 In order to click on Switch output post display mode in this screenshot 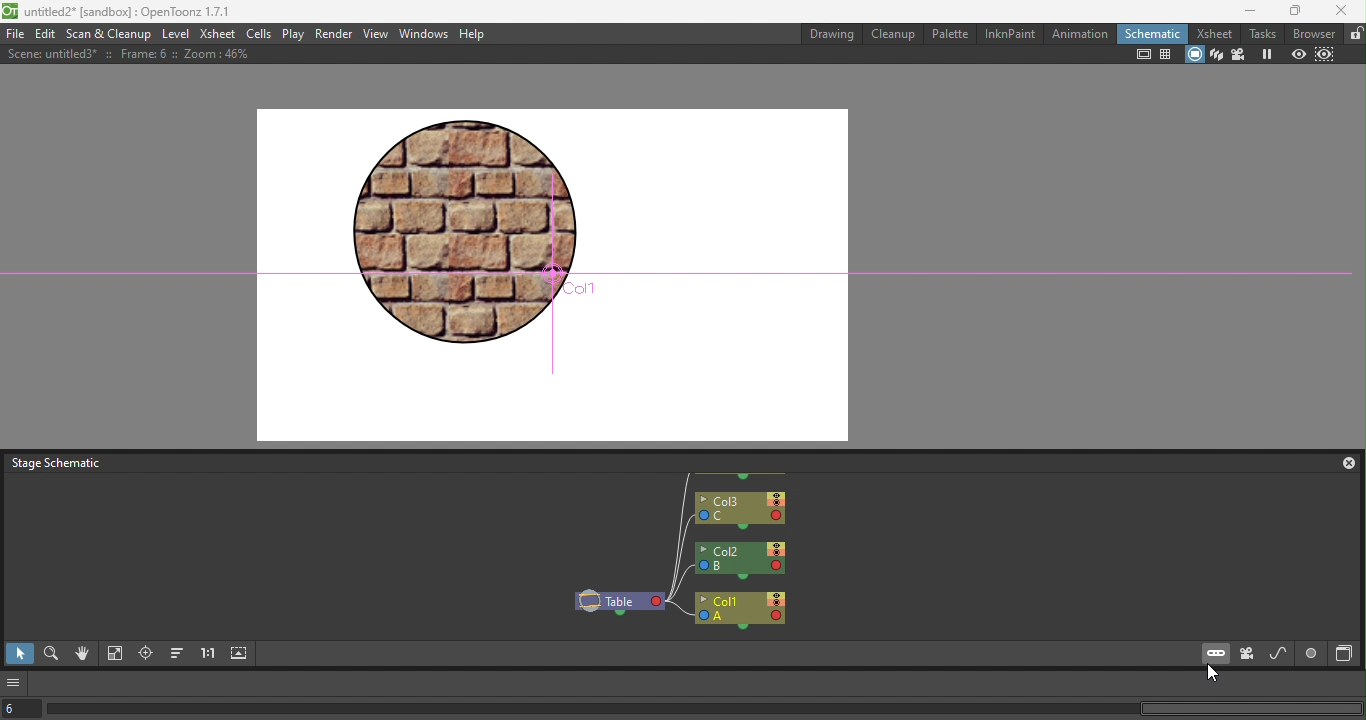, I will do `click(1312, 654)`.